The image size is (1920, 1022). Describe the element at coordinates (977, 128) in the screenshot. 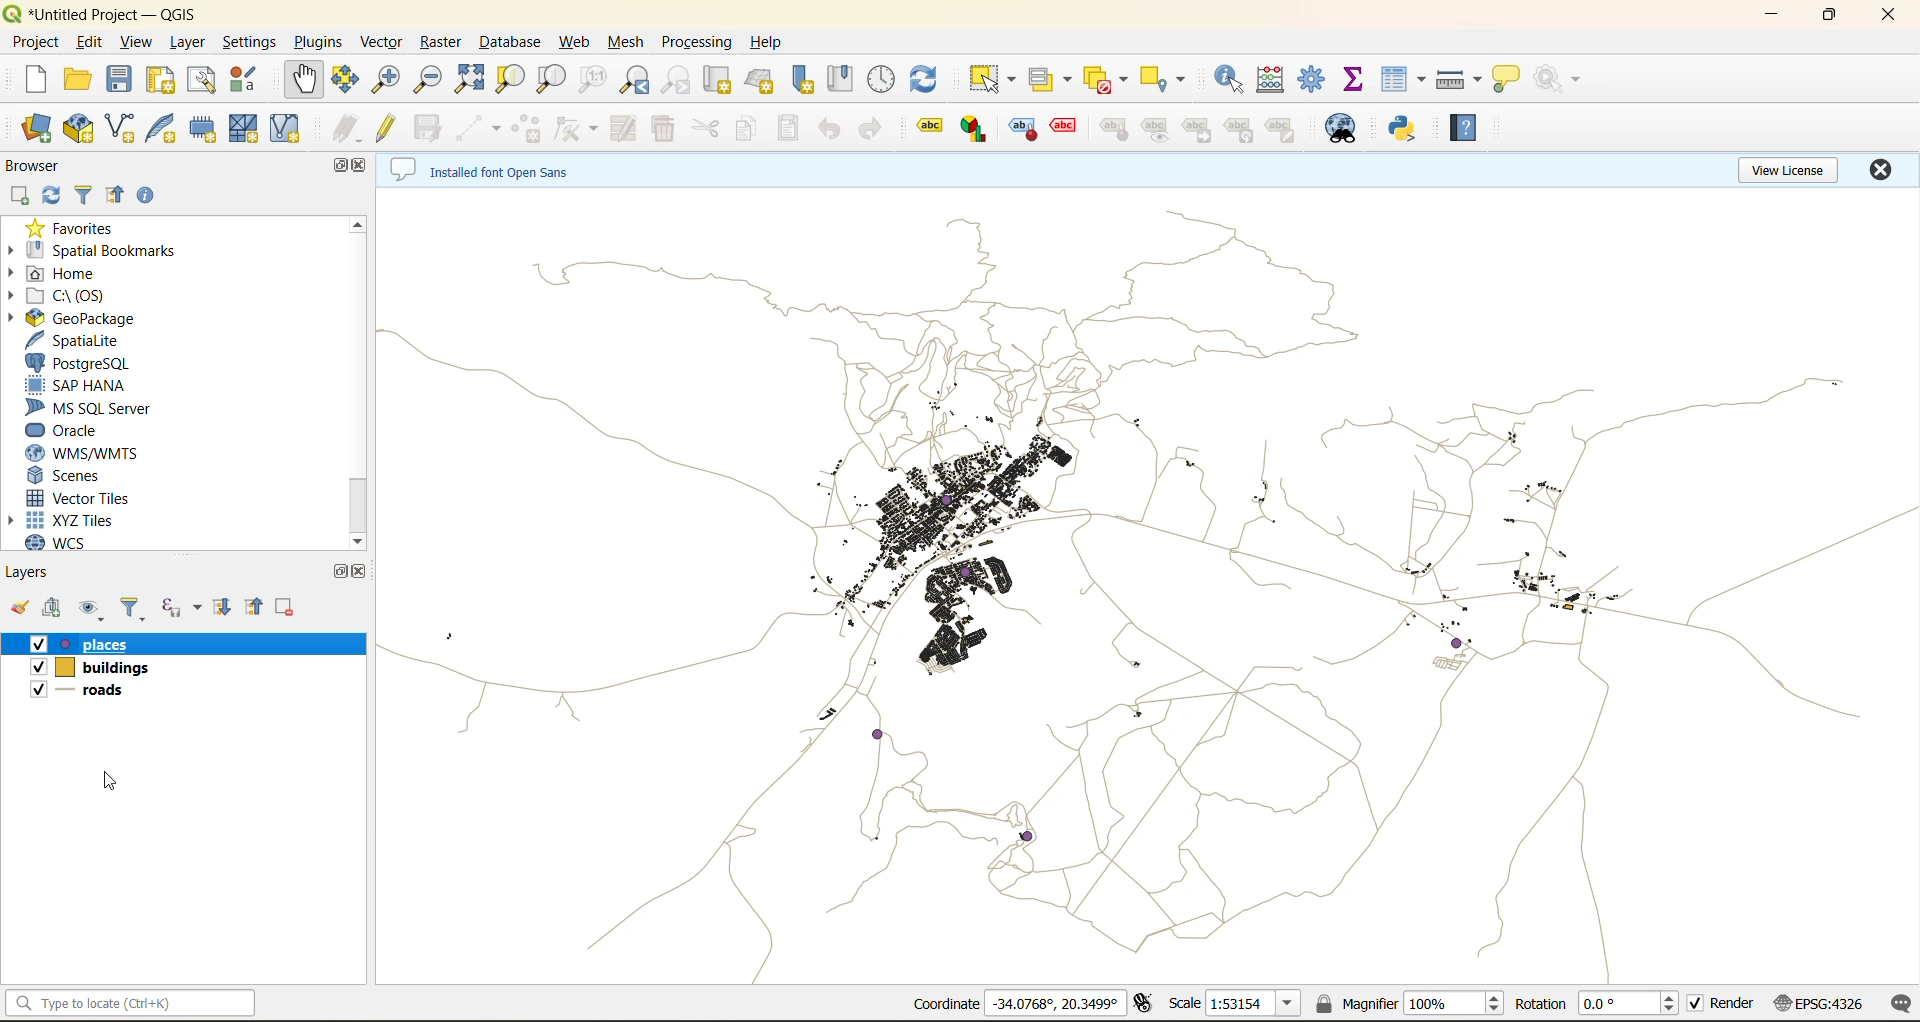

I see `label tool` at that location.